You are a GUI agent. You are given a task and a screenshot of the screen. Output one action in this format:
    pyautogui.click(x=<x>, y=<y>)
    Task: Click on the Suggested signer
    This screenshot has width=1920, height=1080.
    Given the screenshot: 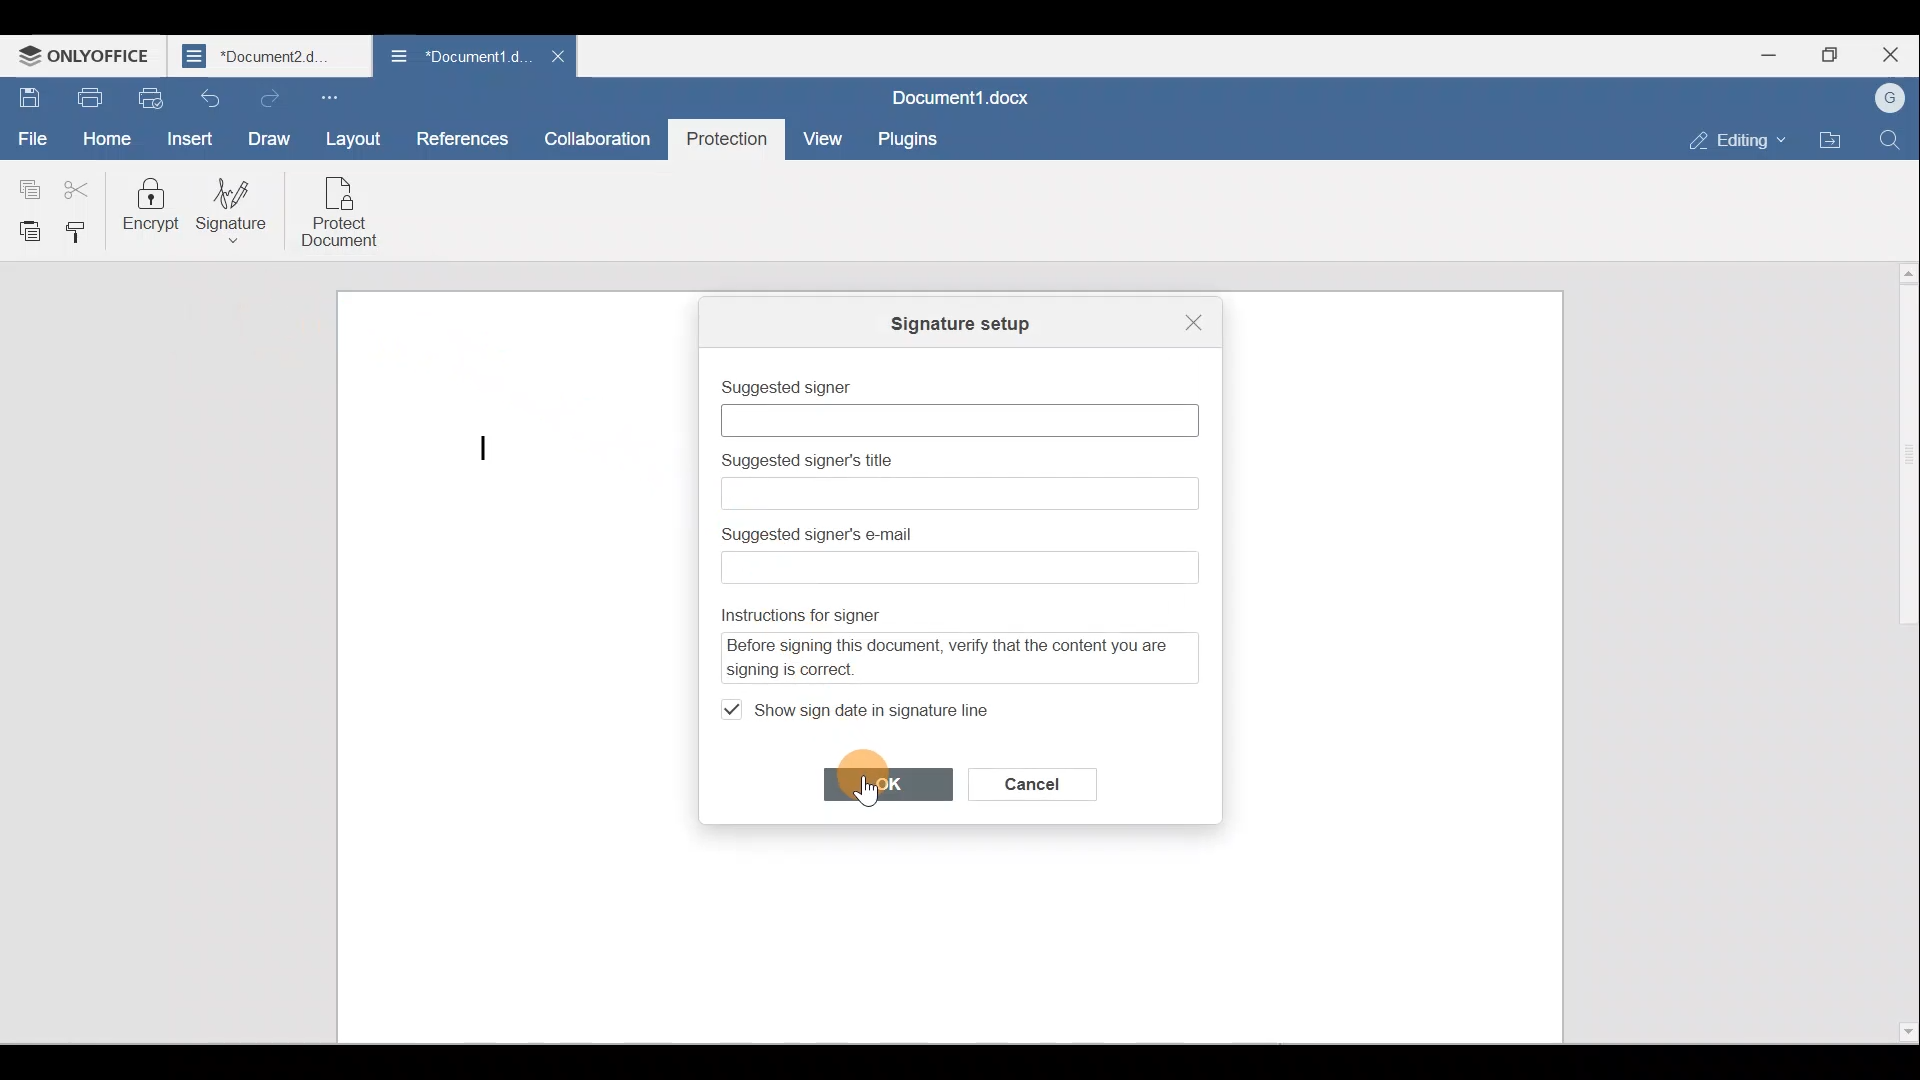 What is the action you would take?
    pyautogui.click(x=794, y=378)
    